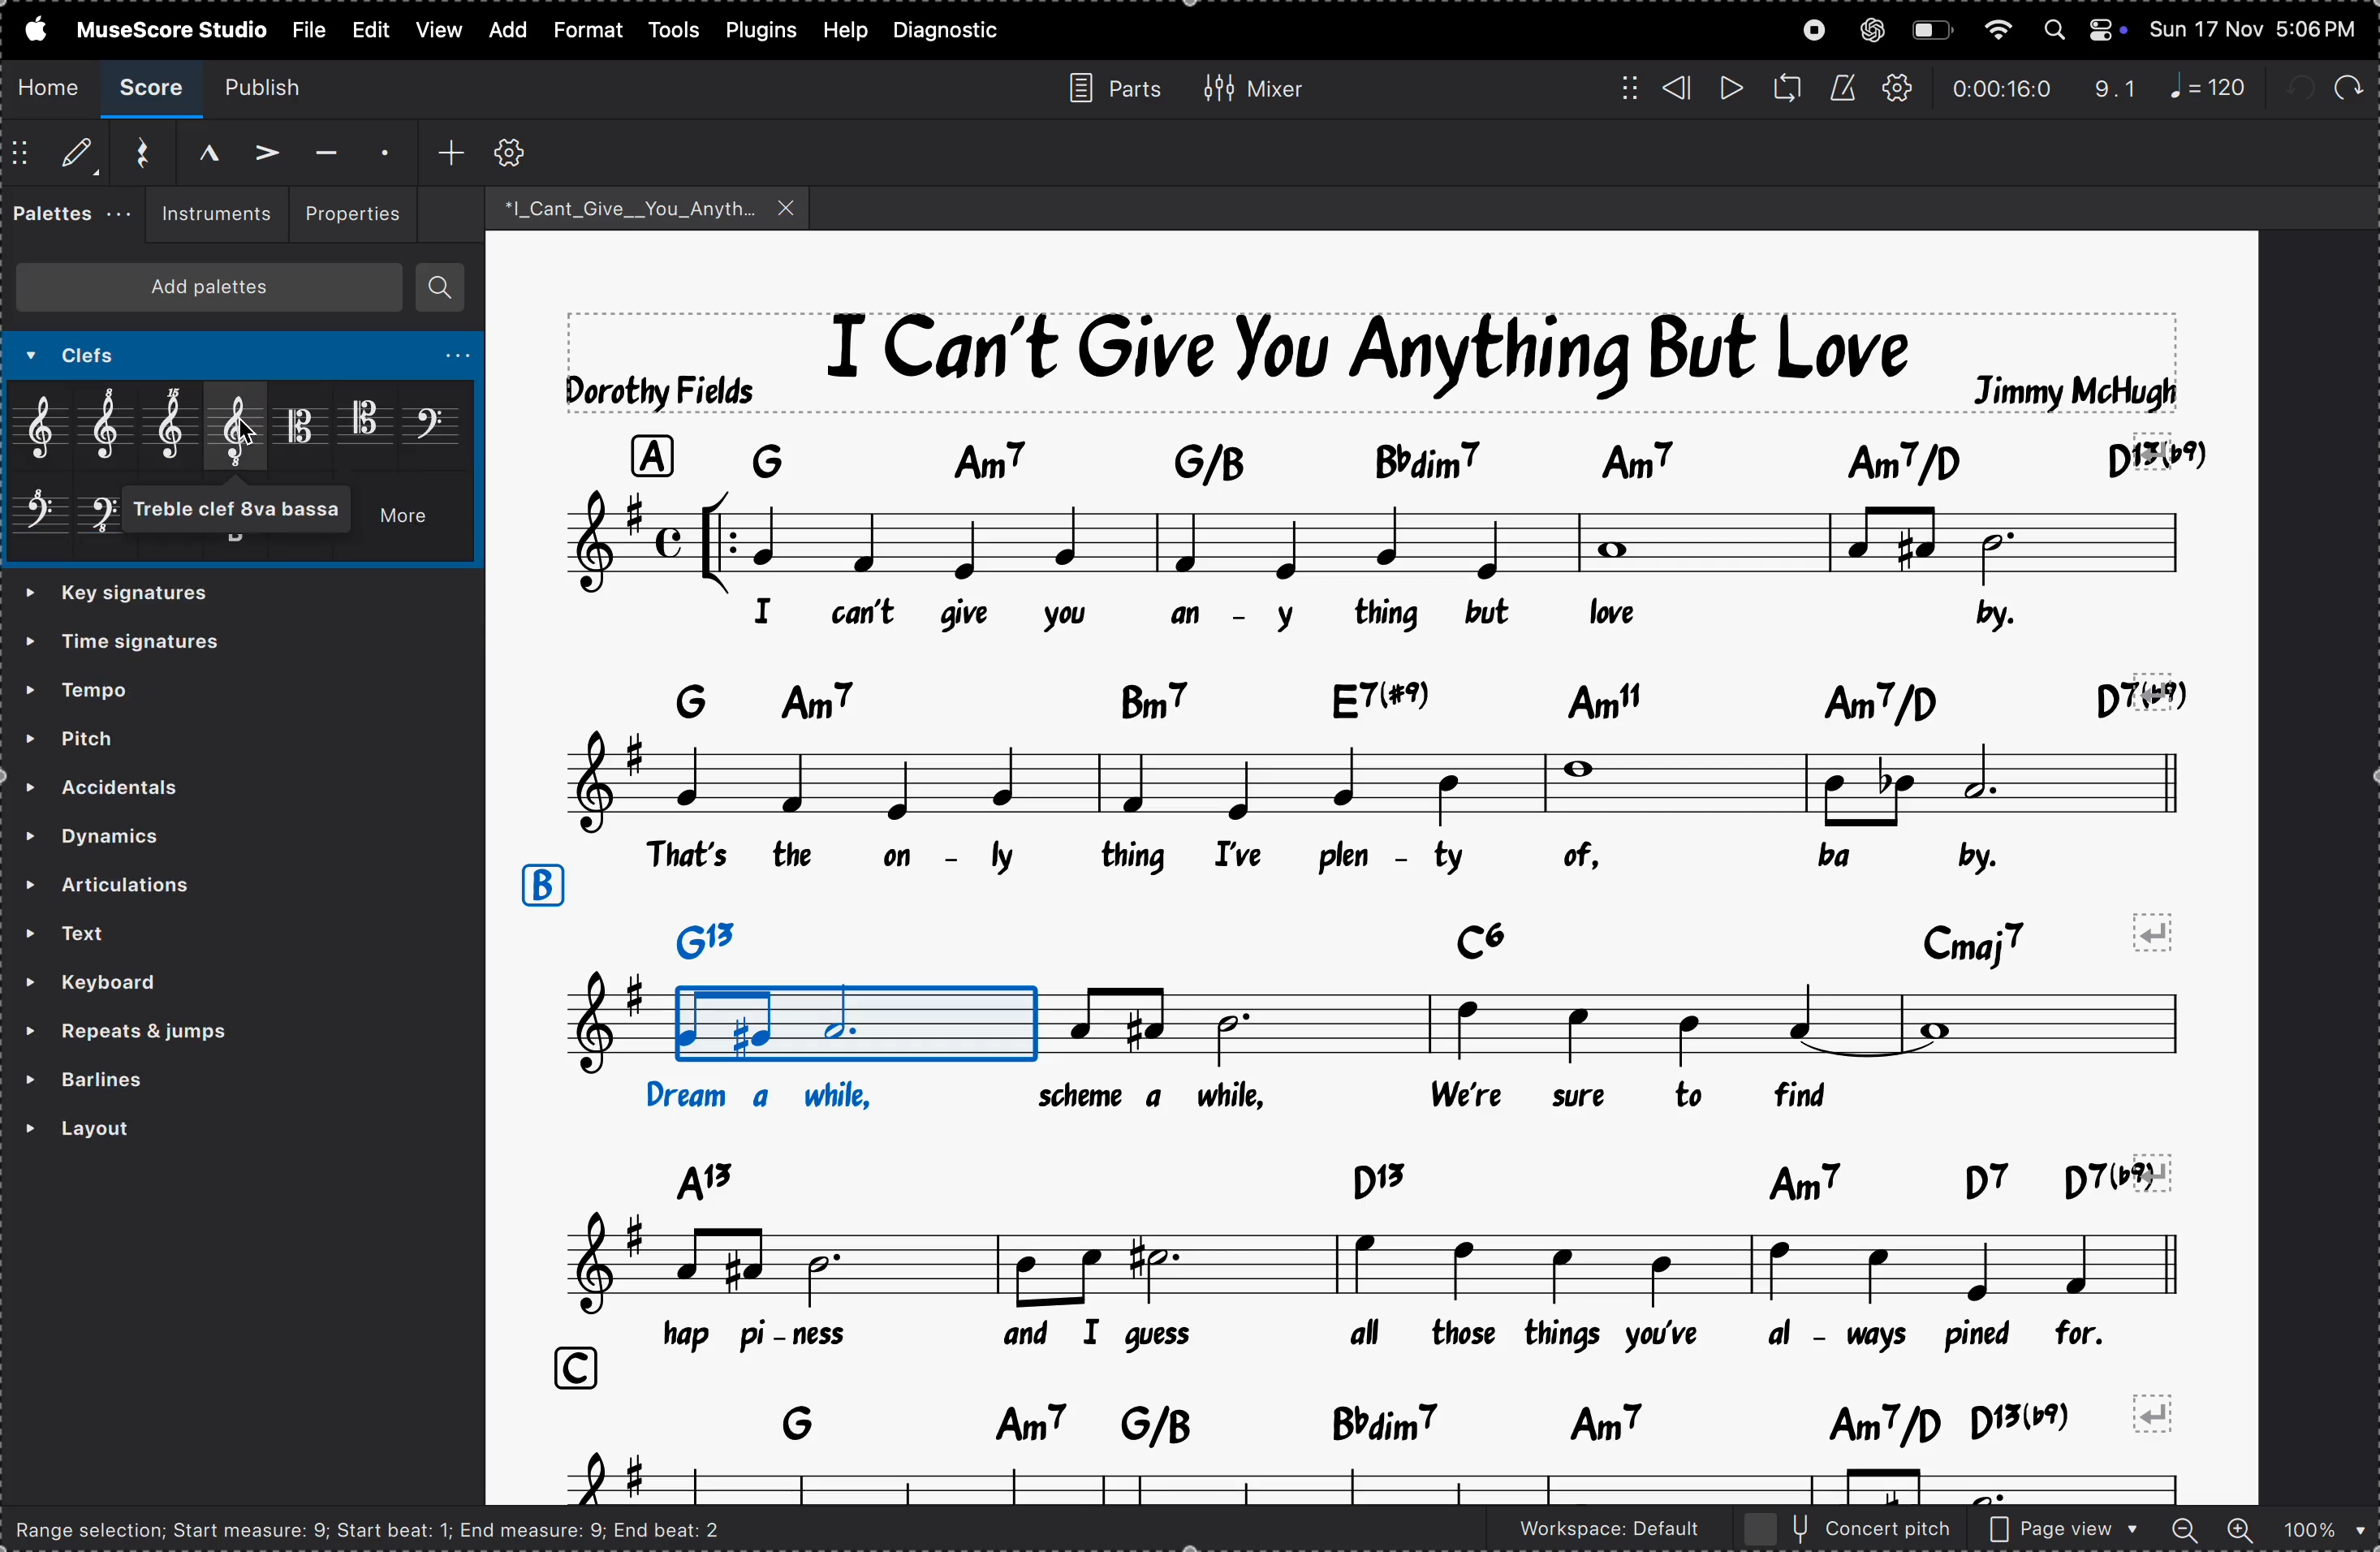 The height and width of the screenshot is (1552, 2380). What do you see at coordinates (307, 27) in the screenshot?
I see `file` at bounding box center [307, 27].